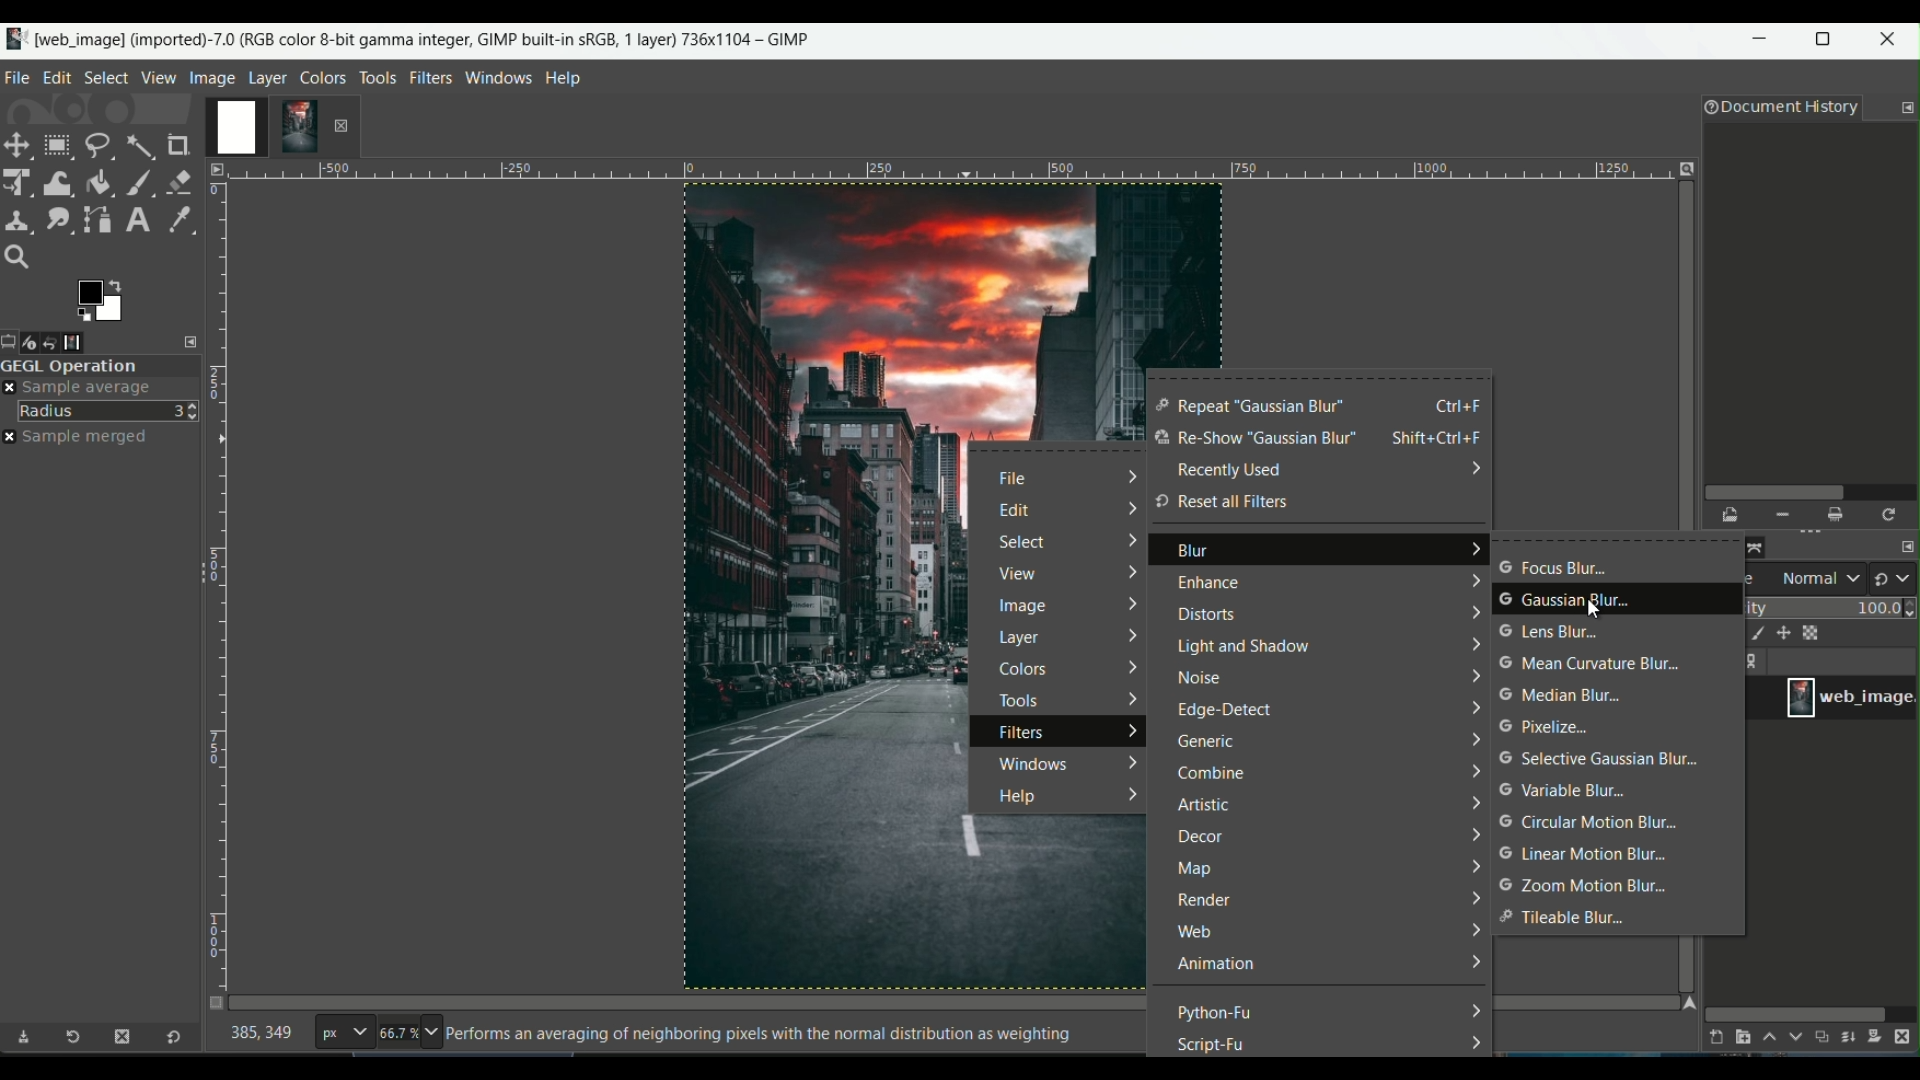 This screenshot has height=1080, width=1920. What do you see at coordinates (1207, 744) in the screenshot?
I see `generic` at bounding box center [1207, 744].